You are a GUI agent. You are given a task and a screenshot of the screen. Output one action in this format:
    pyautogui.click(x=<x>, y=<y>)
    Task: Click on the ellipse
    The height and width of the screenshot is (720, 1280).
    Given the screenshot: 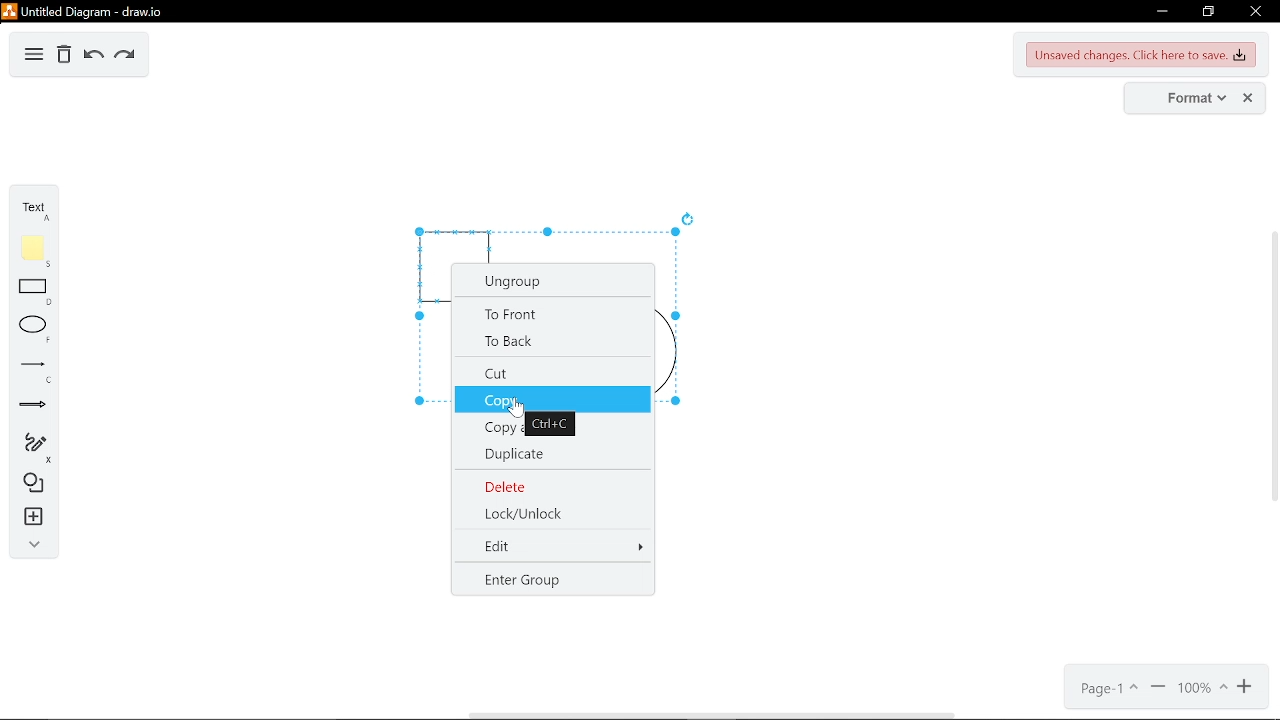 What is the action you would take?
    pyautogui.click(x=31, y=330)
    